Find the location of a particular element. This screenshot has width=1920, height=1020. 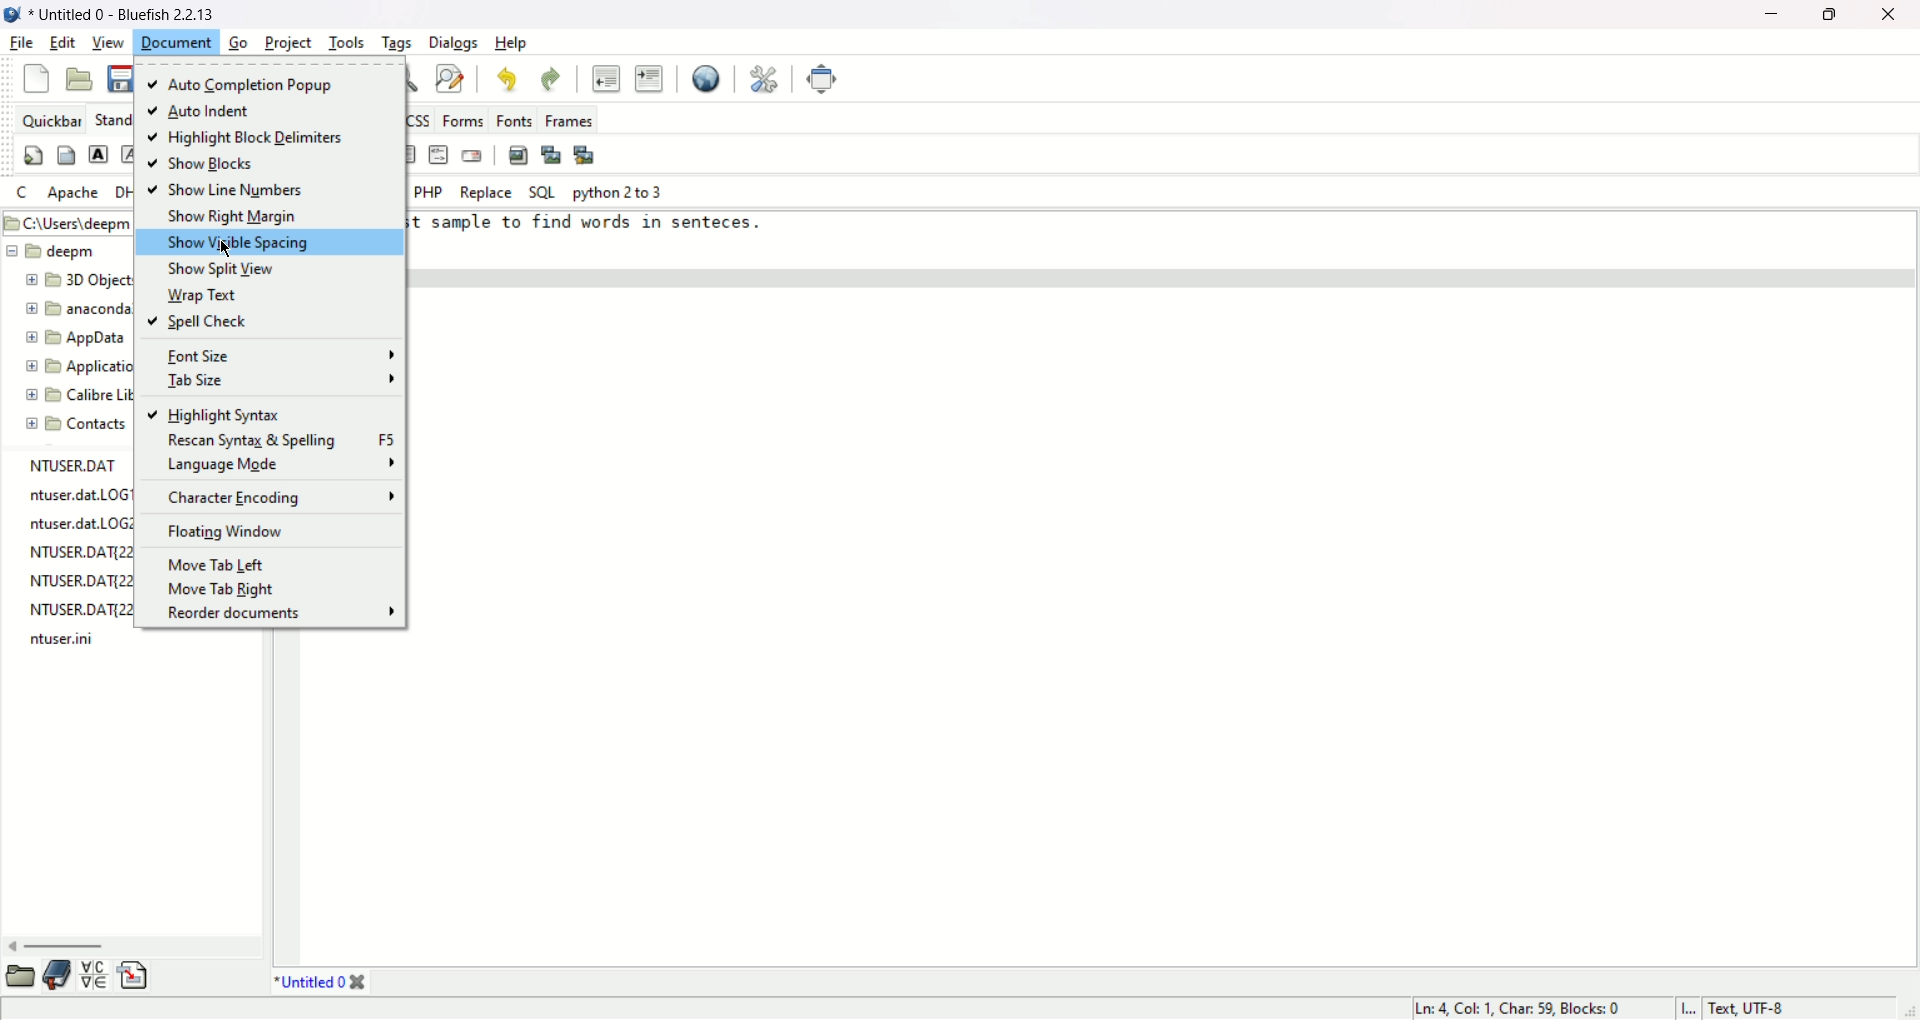

fonts is located at coordinates (513, 120).